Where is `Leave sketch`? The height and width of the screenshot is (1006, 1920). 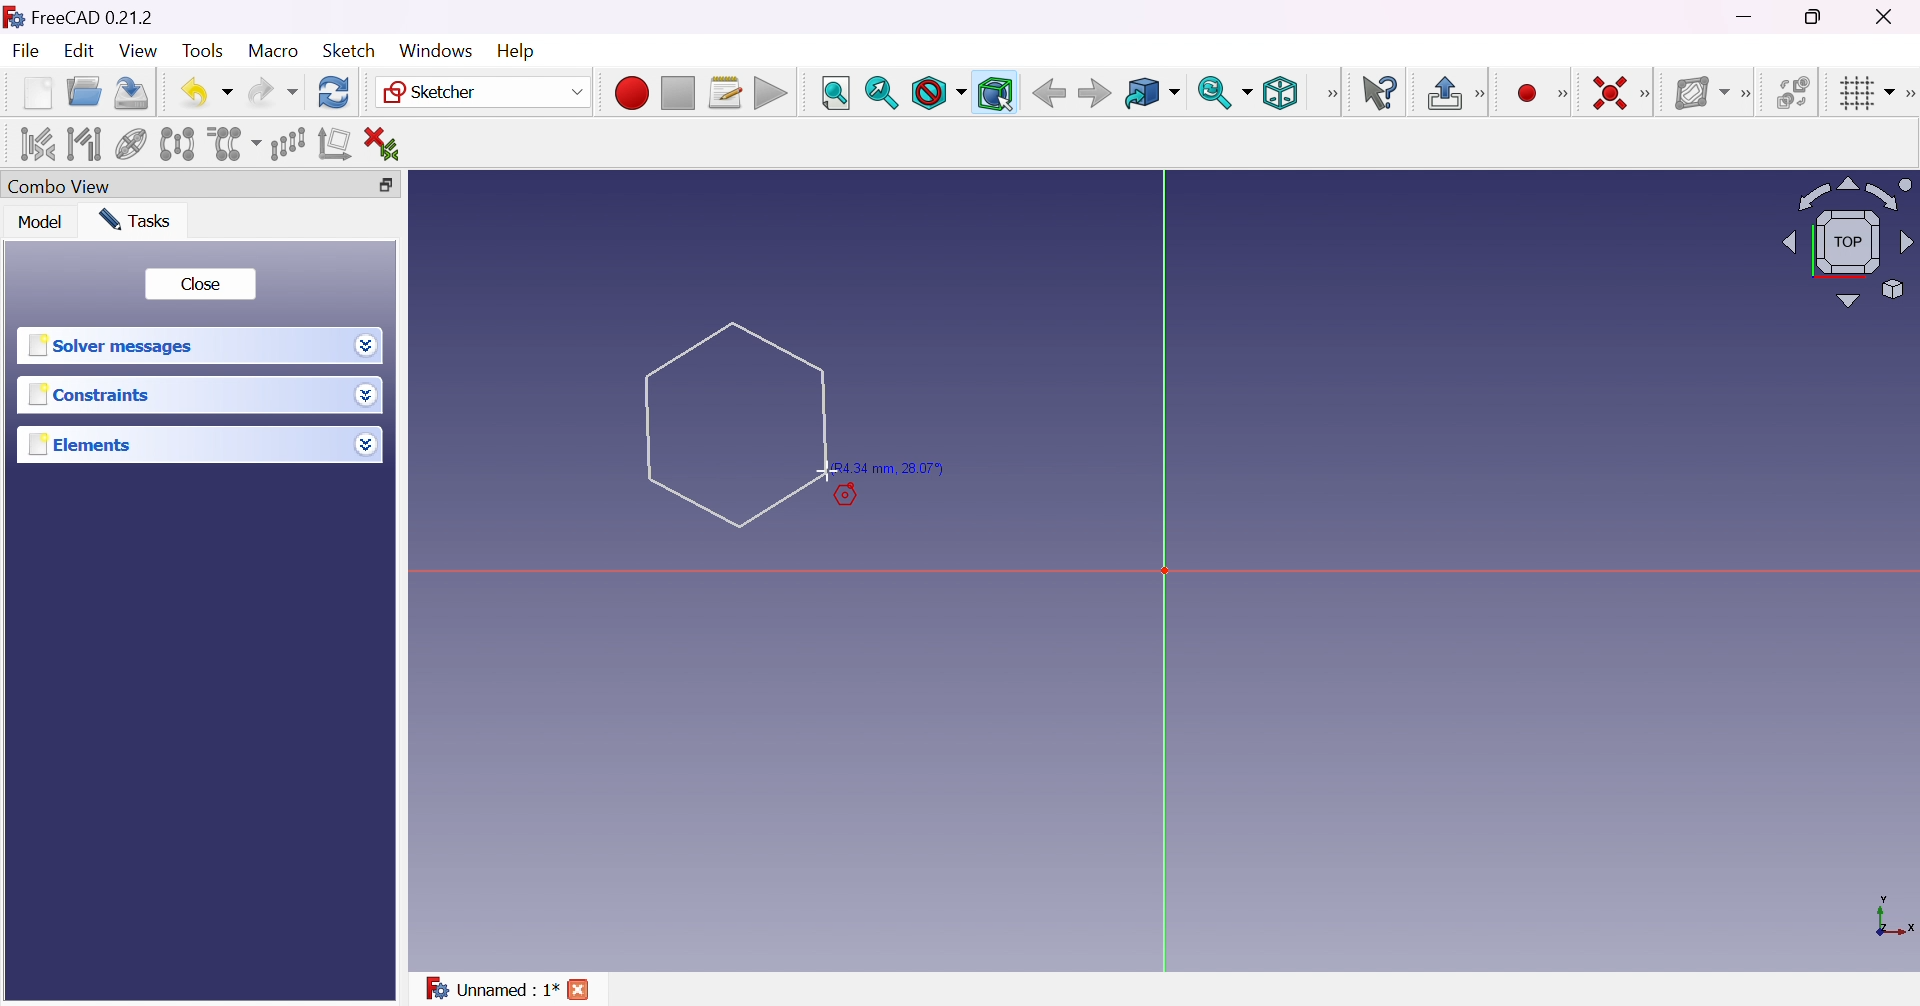
Leave sketch is located at coordinates (1443, 93).